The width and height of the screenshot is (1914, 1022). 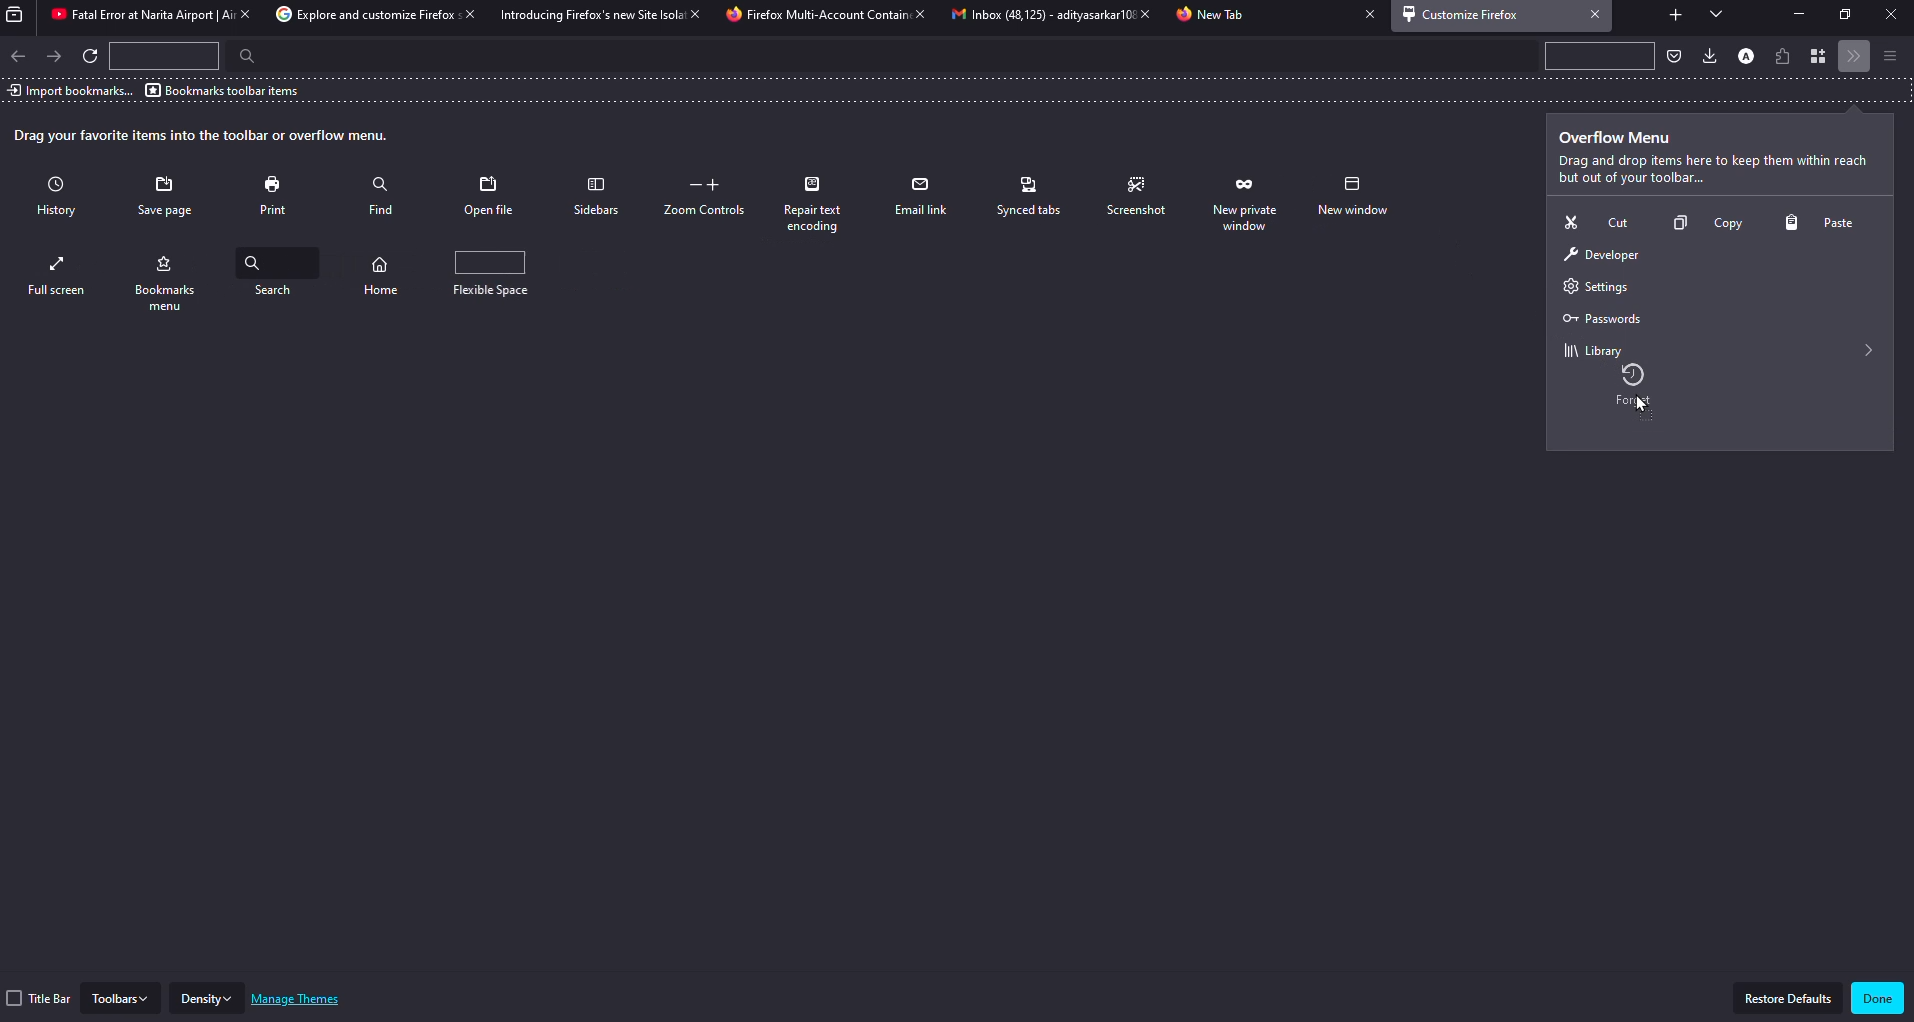 What do you see at coordinates (242, 14) in the screenshot?
I see `close` at bounding box center [242, 14].